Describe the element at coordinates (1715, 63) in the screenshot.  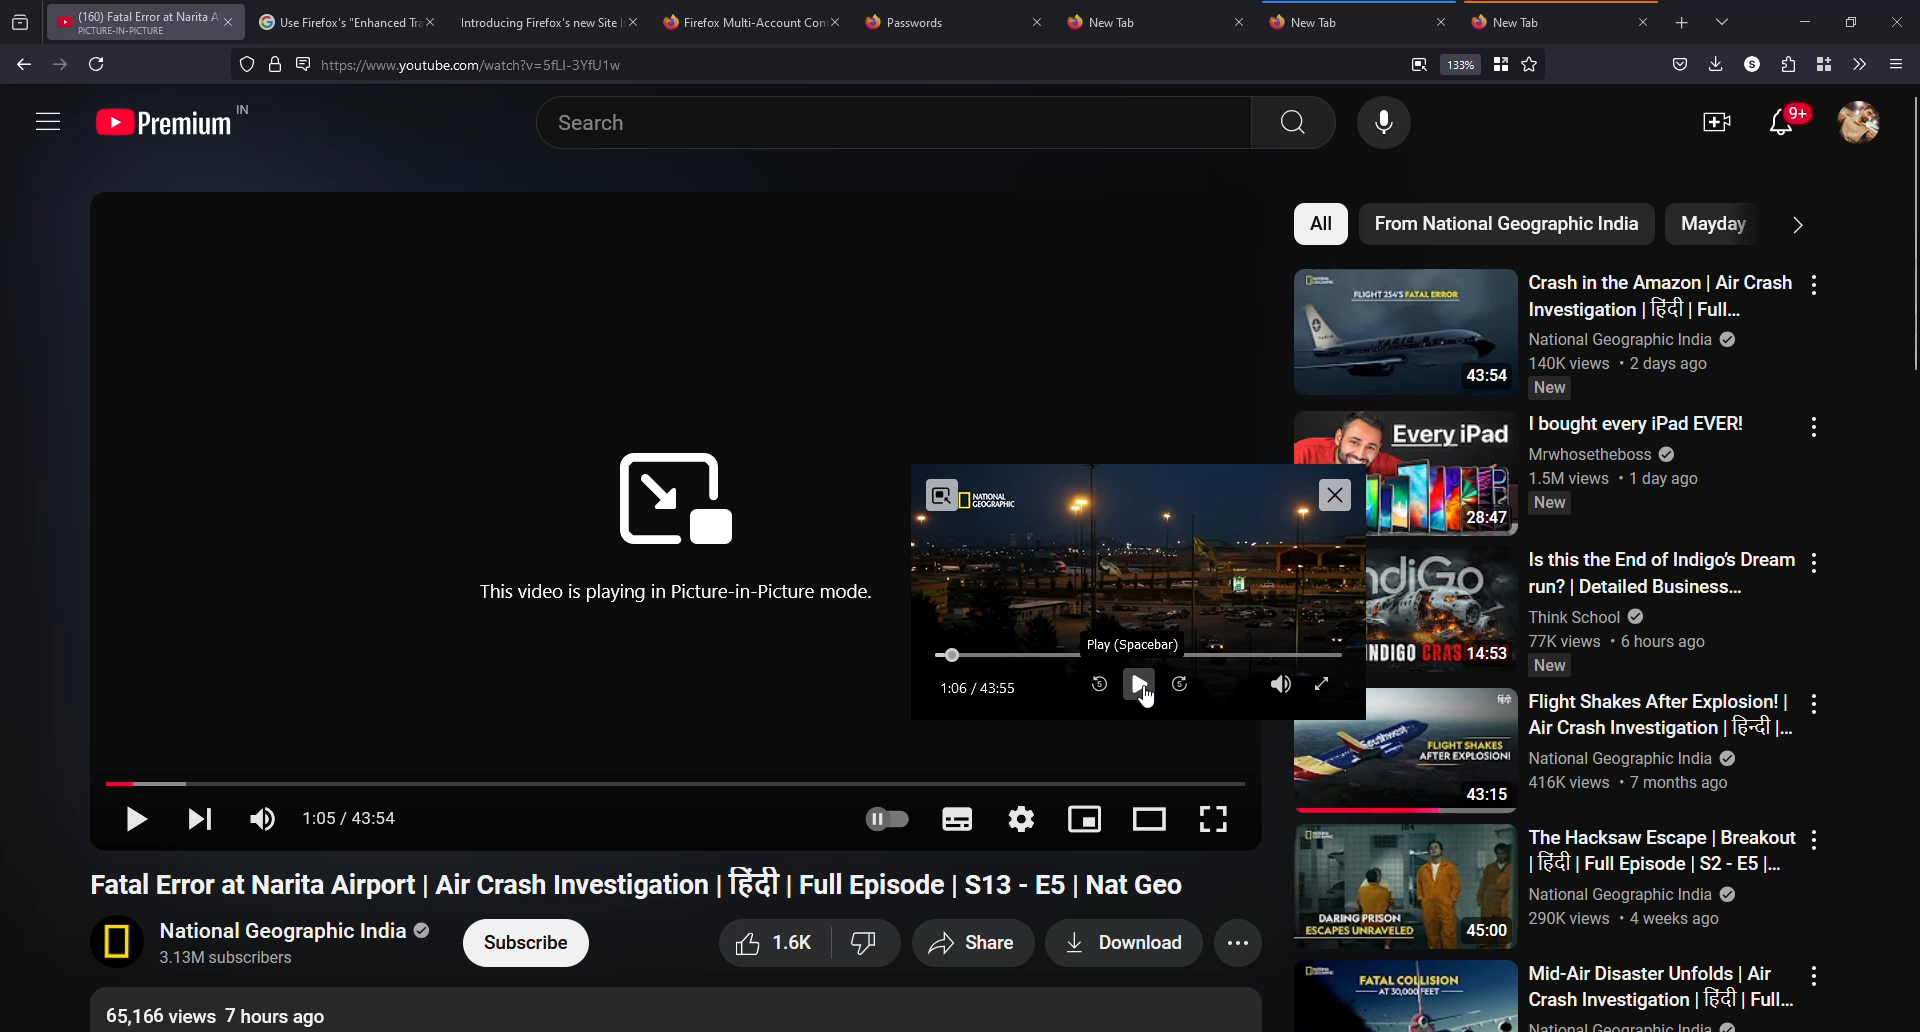
I see `downloads` at that location.